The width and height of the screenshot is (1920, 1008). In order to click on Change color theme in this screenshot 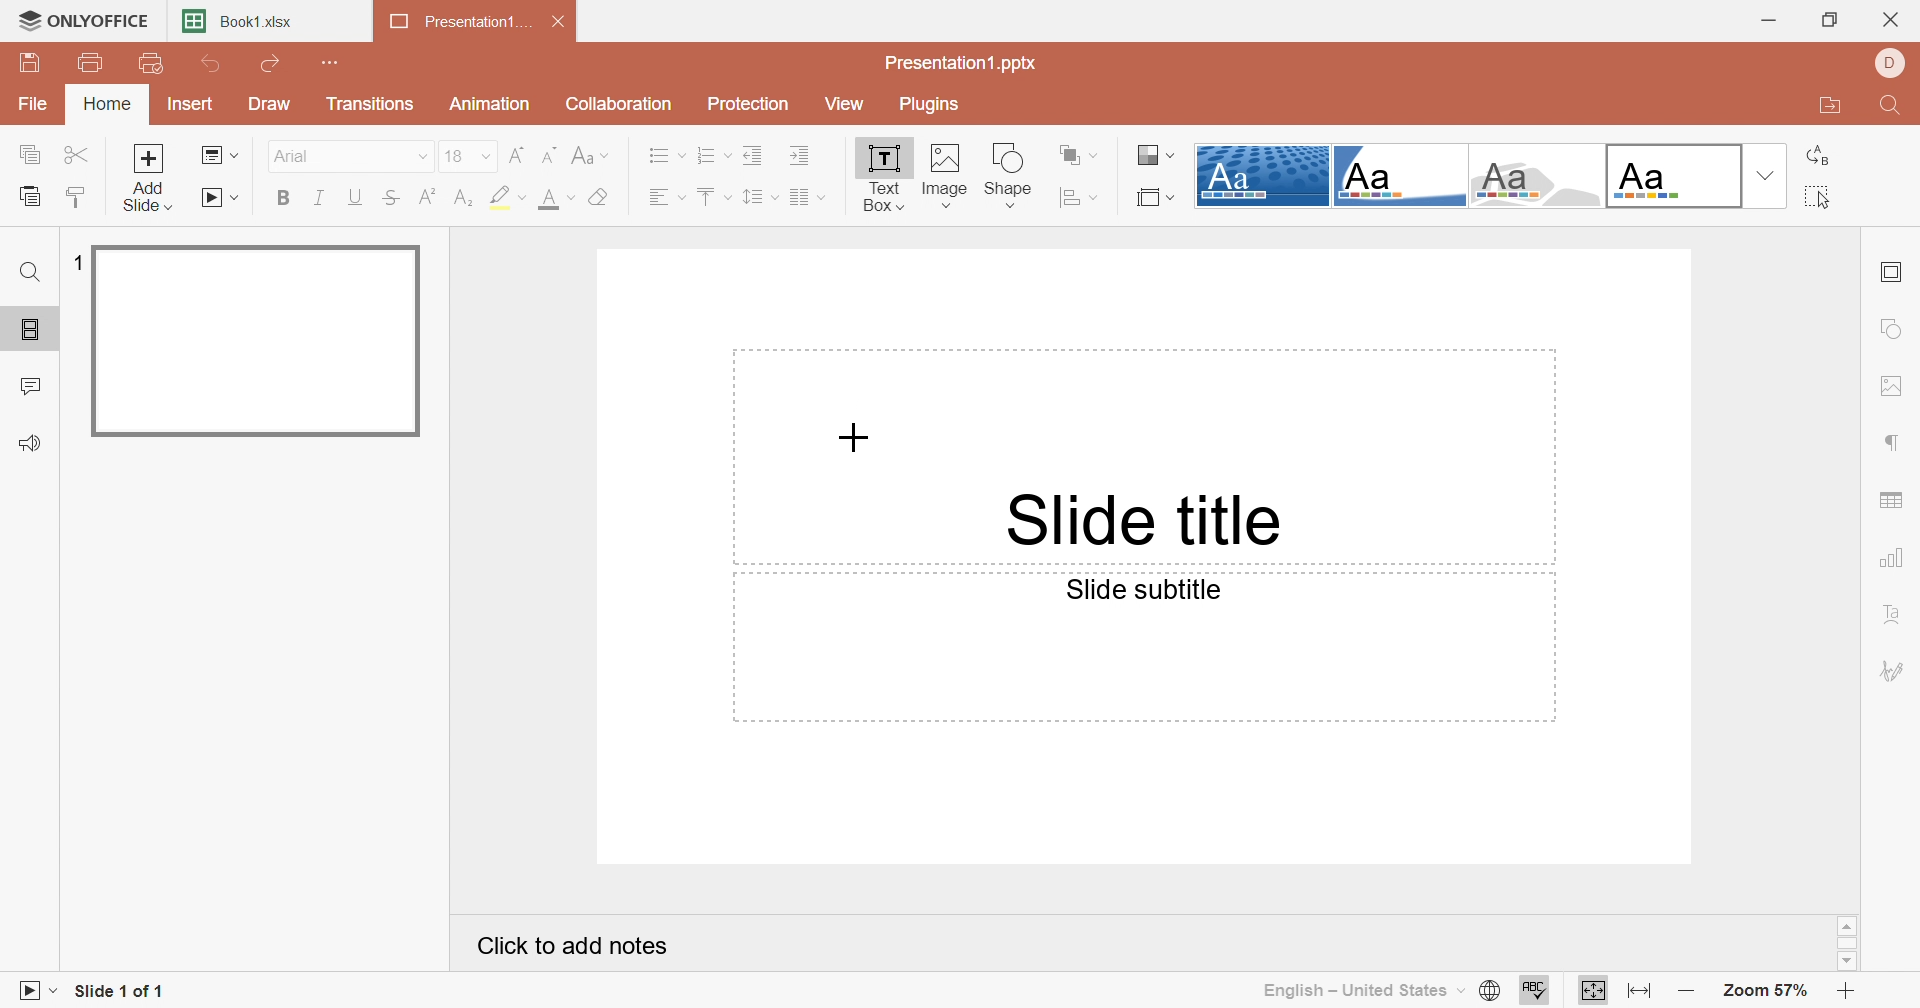, I will do `click(1158, 156)`.